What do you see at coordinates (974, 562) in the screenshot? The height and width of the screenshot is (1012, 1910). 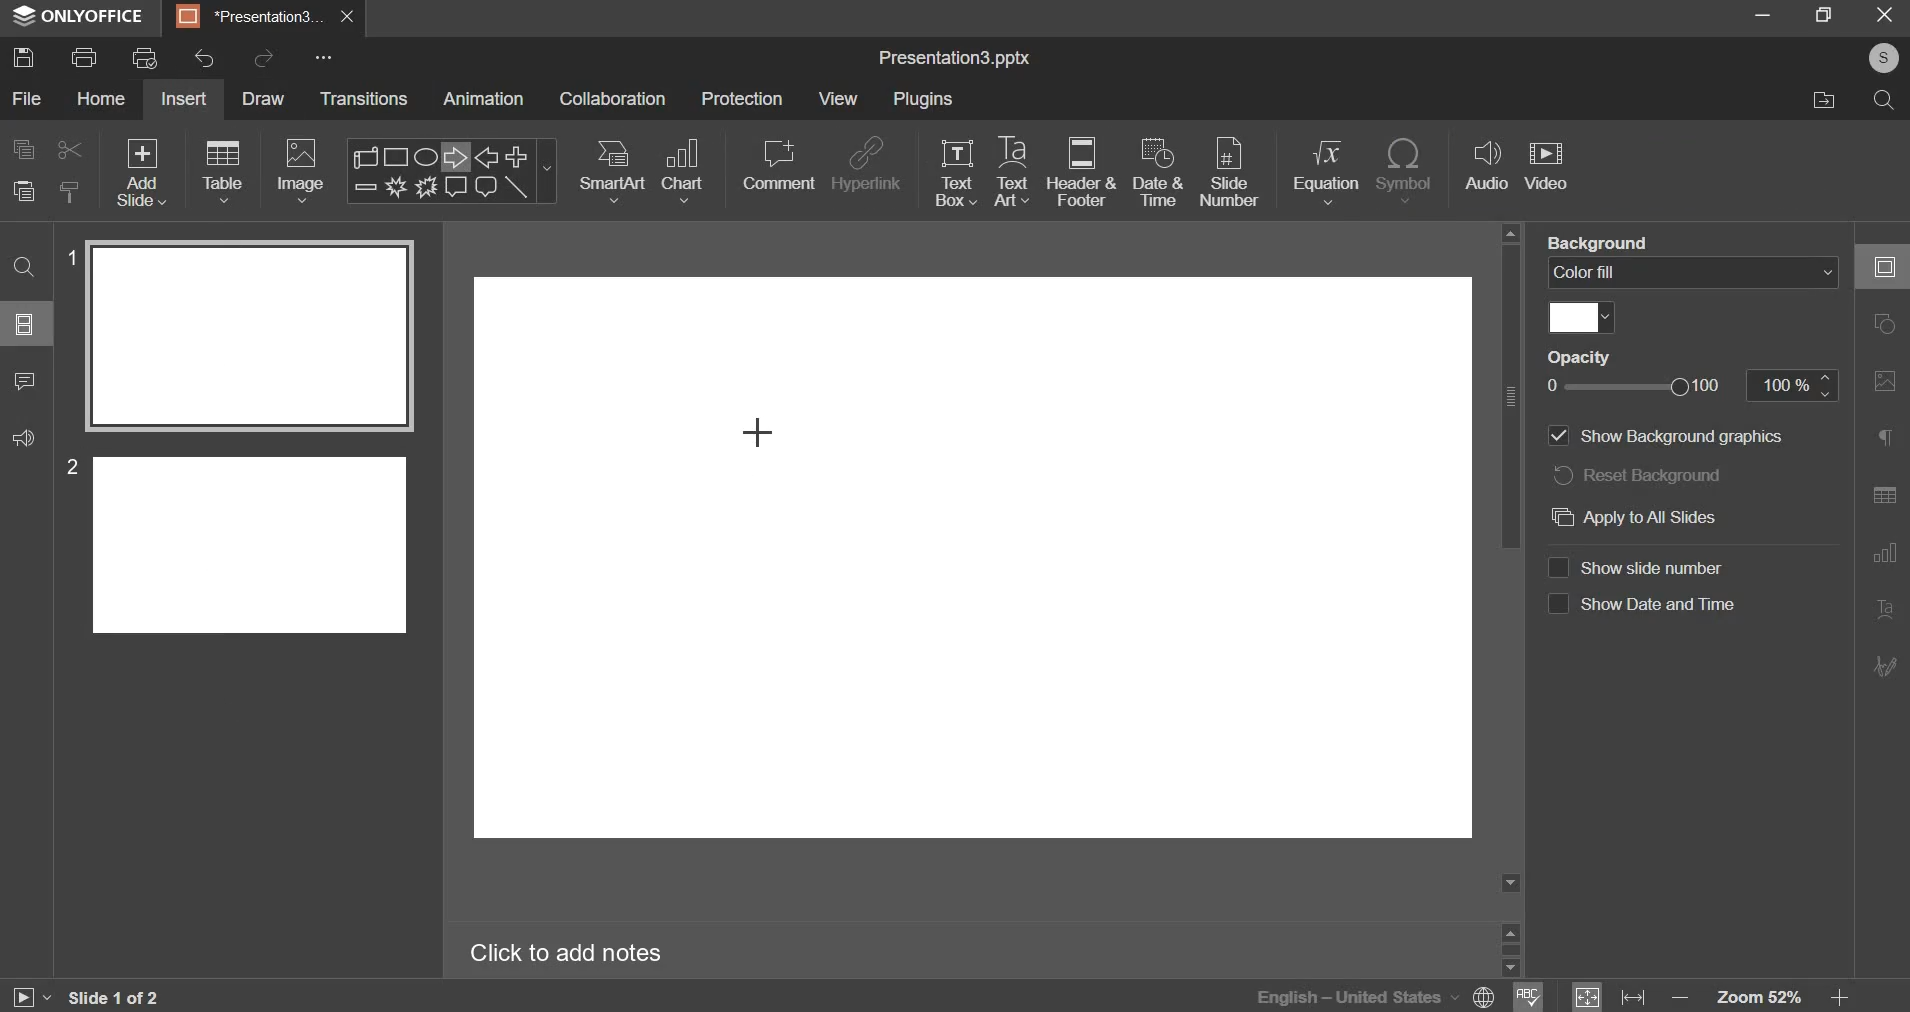 I see `editor` at bounding box center [974, 562].